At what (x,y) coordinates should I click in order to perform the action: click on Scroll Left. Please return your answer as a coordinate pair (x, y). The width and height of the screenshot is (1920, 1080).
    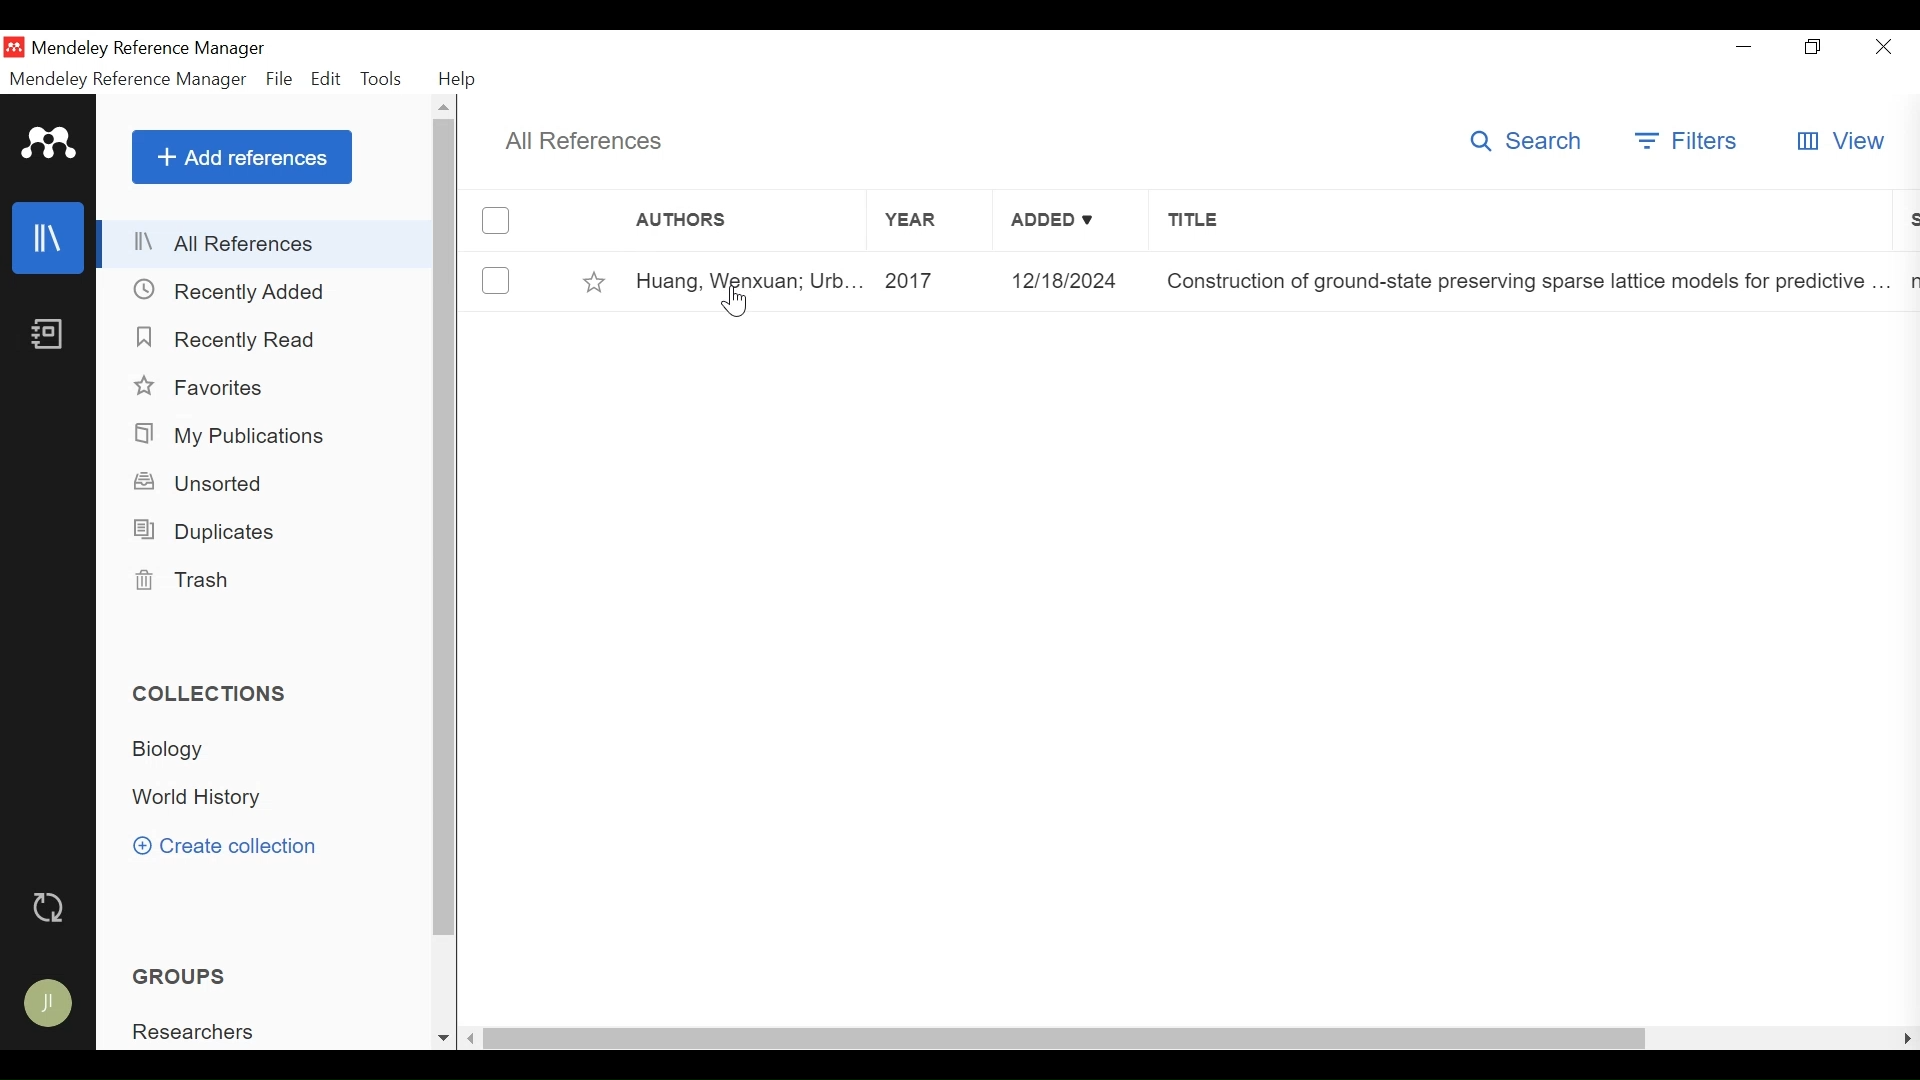
    Looking at the image, I should click on (472, 1038).